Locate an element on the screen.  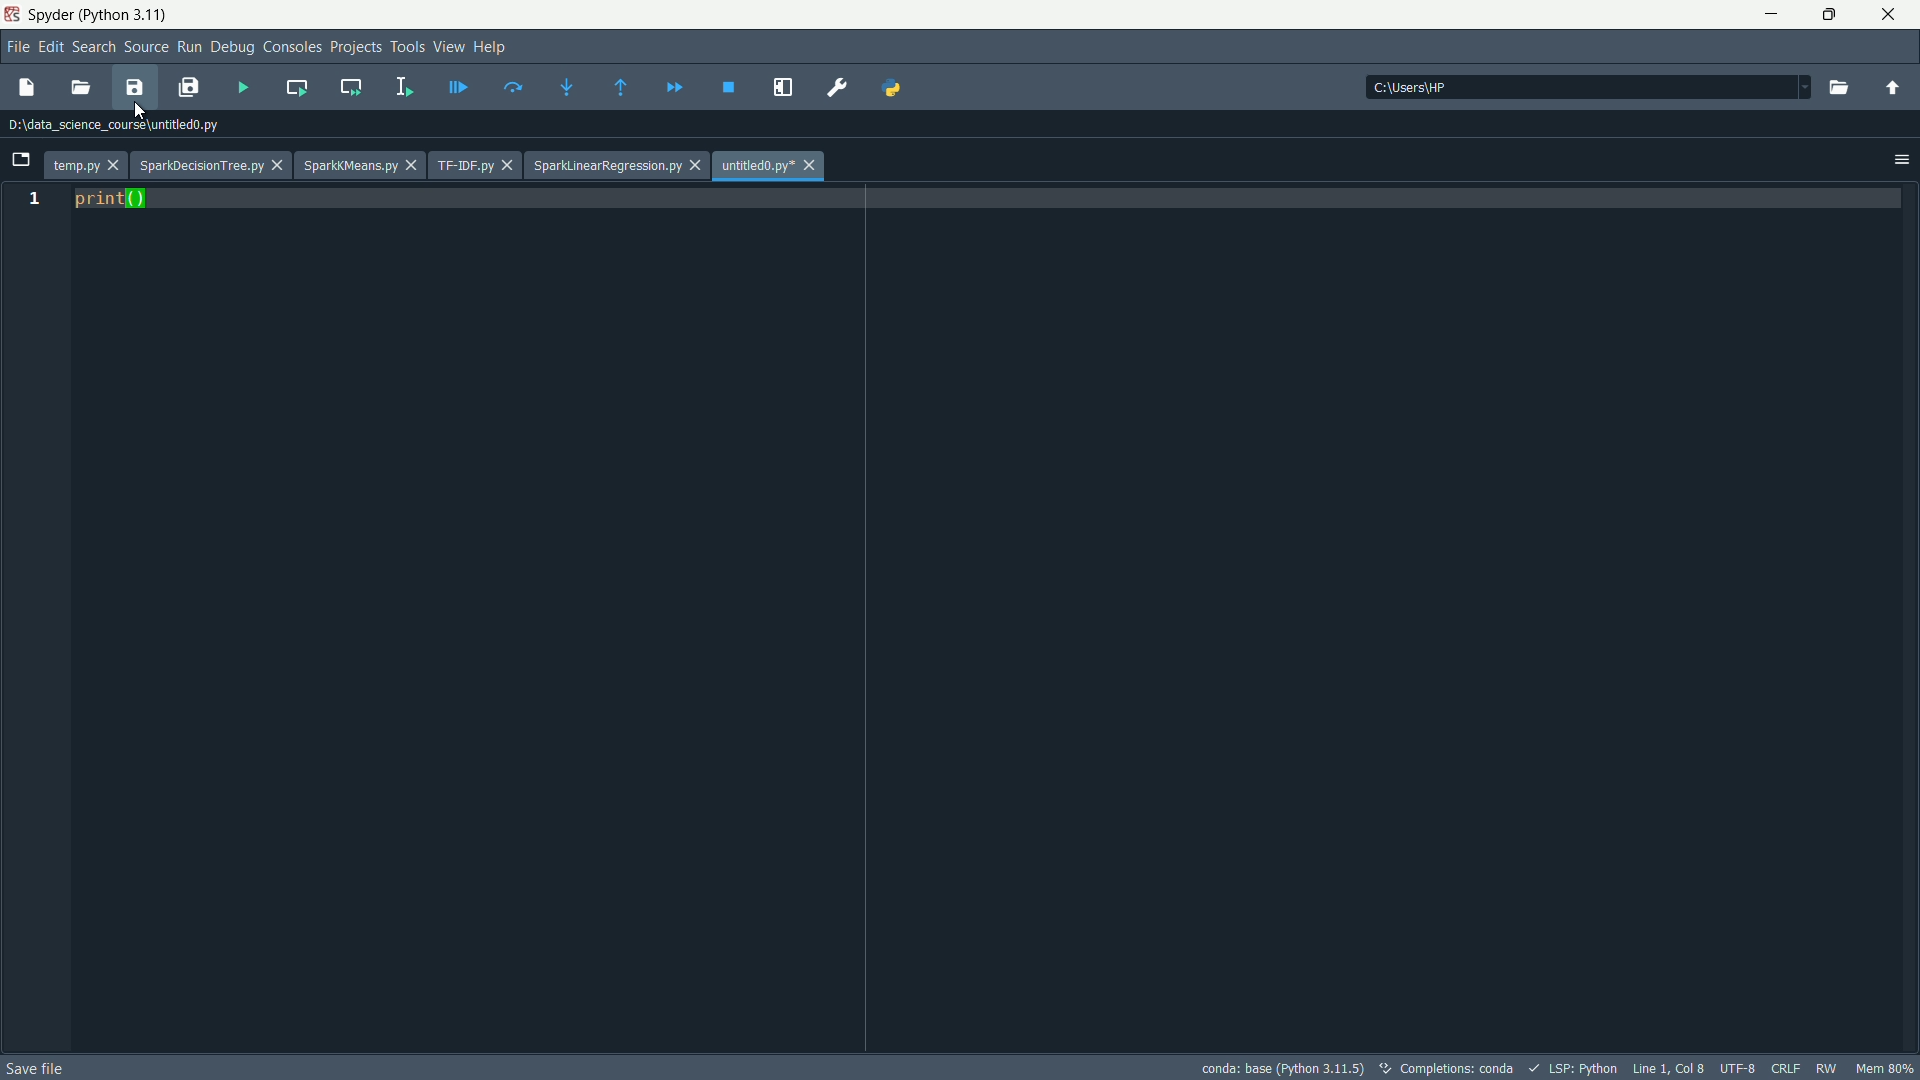
(  TE-DF.py  is located at coordinates (465, 165).